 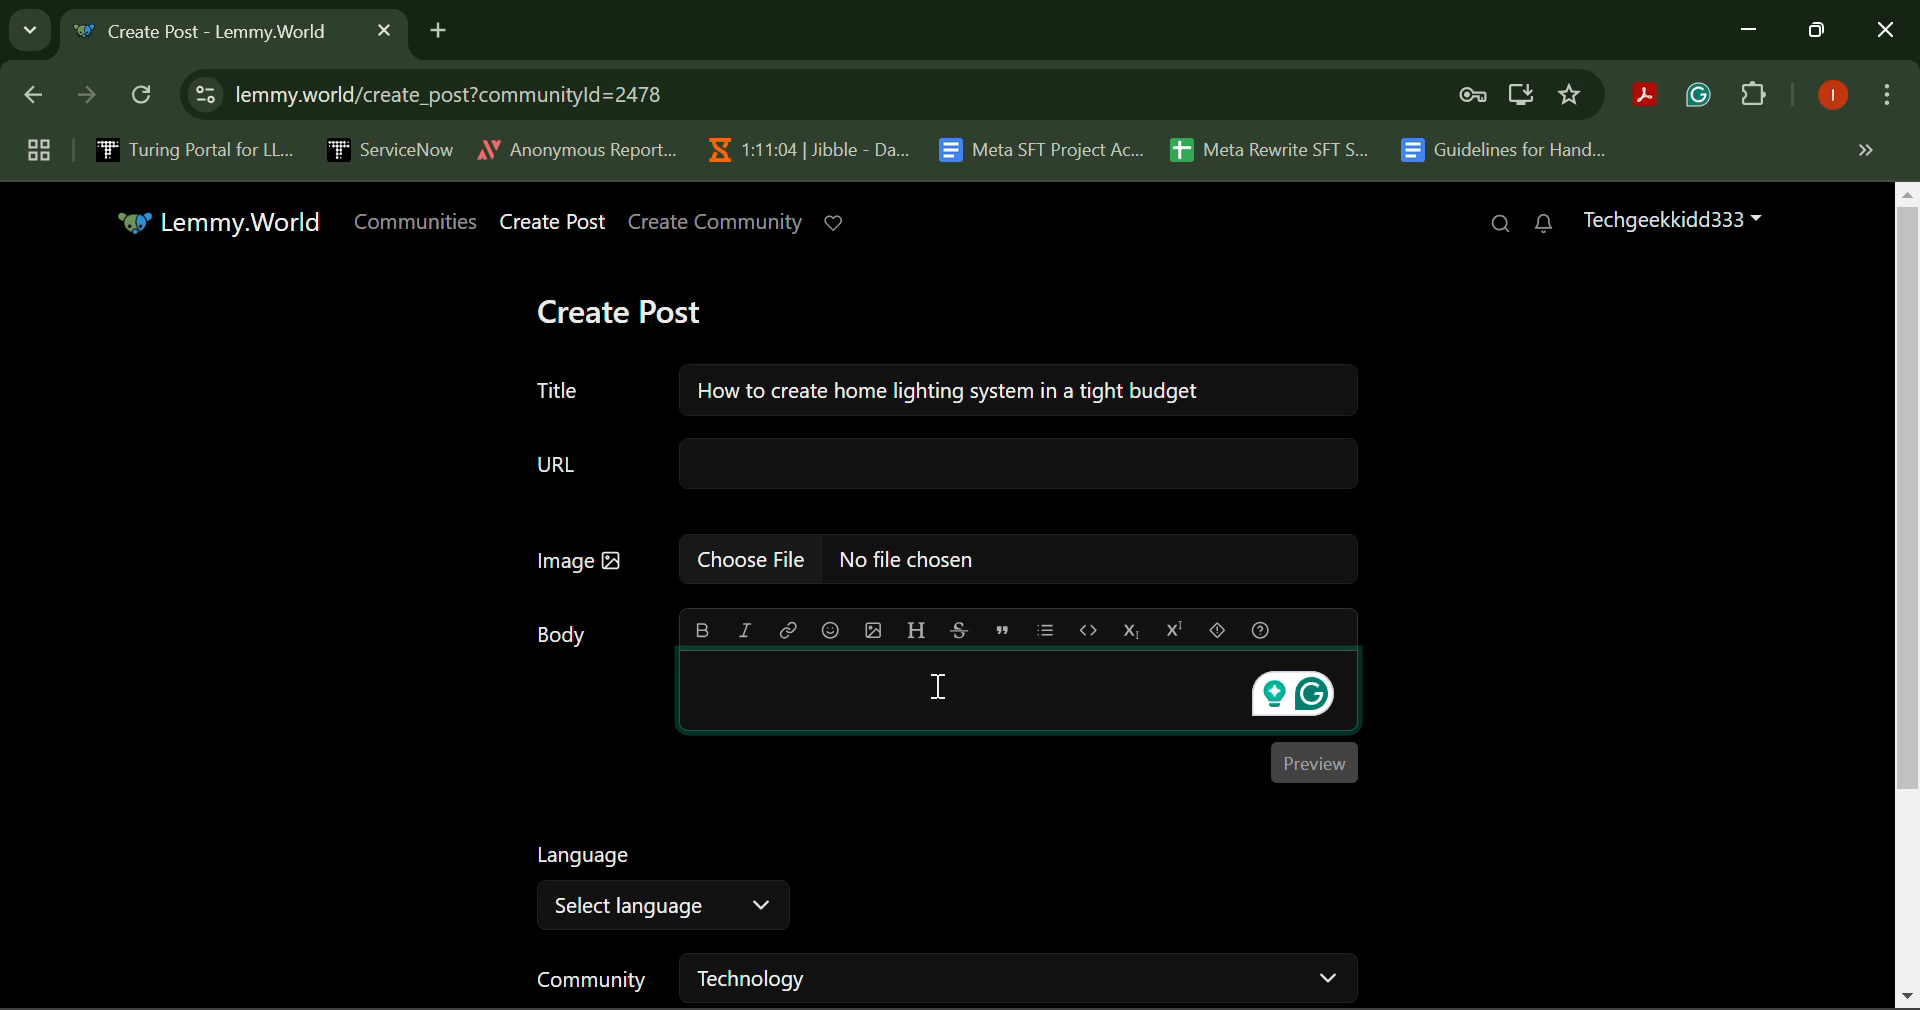 What do you see at coordinates (223, 224) in the screenshot?
I see `Lemmy.World` at bounding box center [223, 224].